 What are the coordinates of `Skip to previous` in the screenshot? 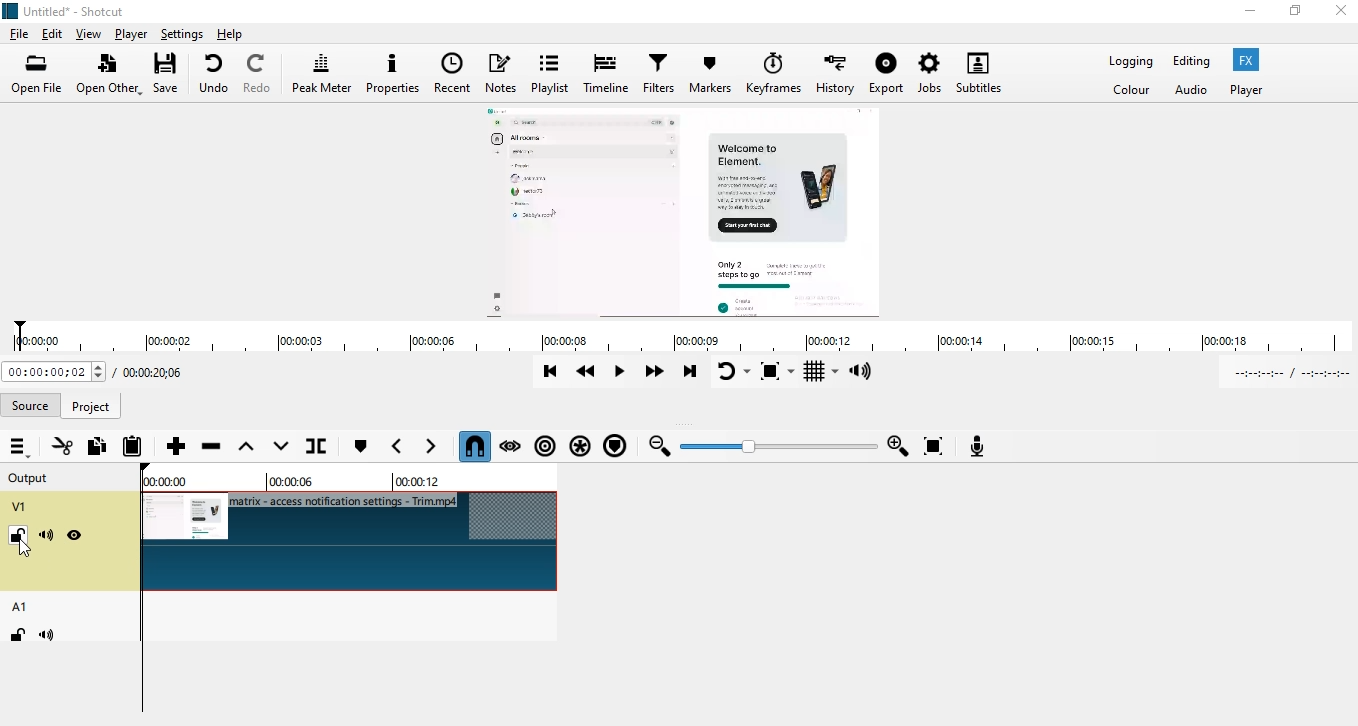 It's located at (549, 370).